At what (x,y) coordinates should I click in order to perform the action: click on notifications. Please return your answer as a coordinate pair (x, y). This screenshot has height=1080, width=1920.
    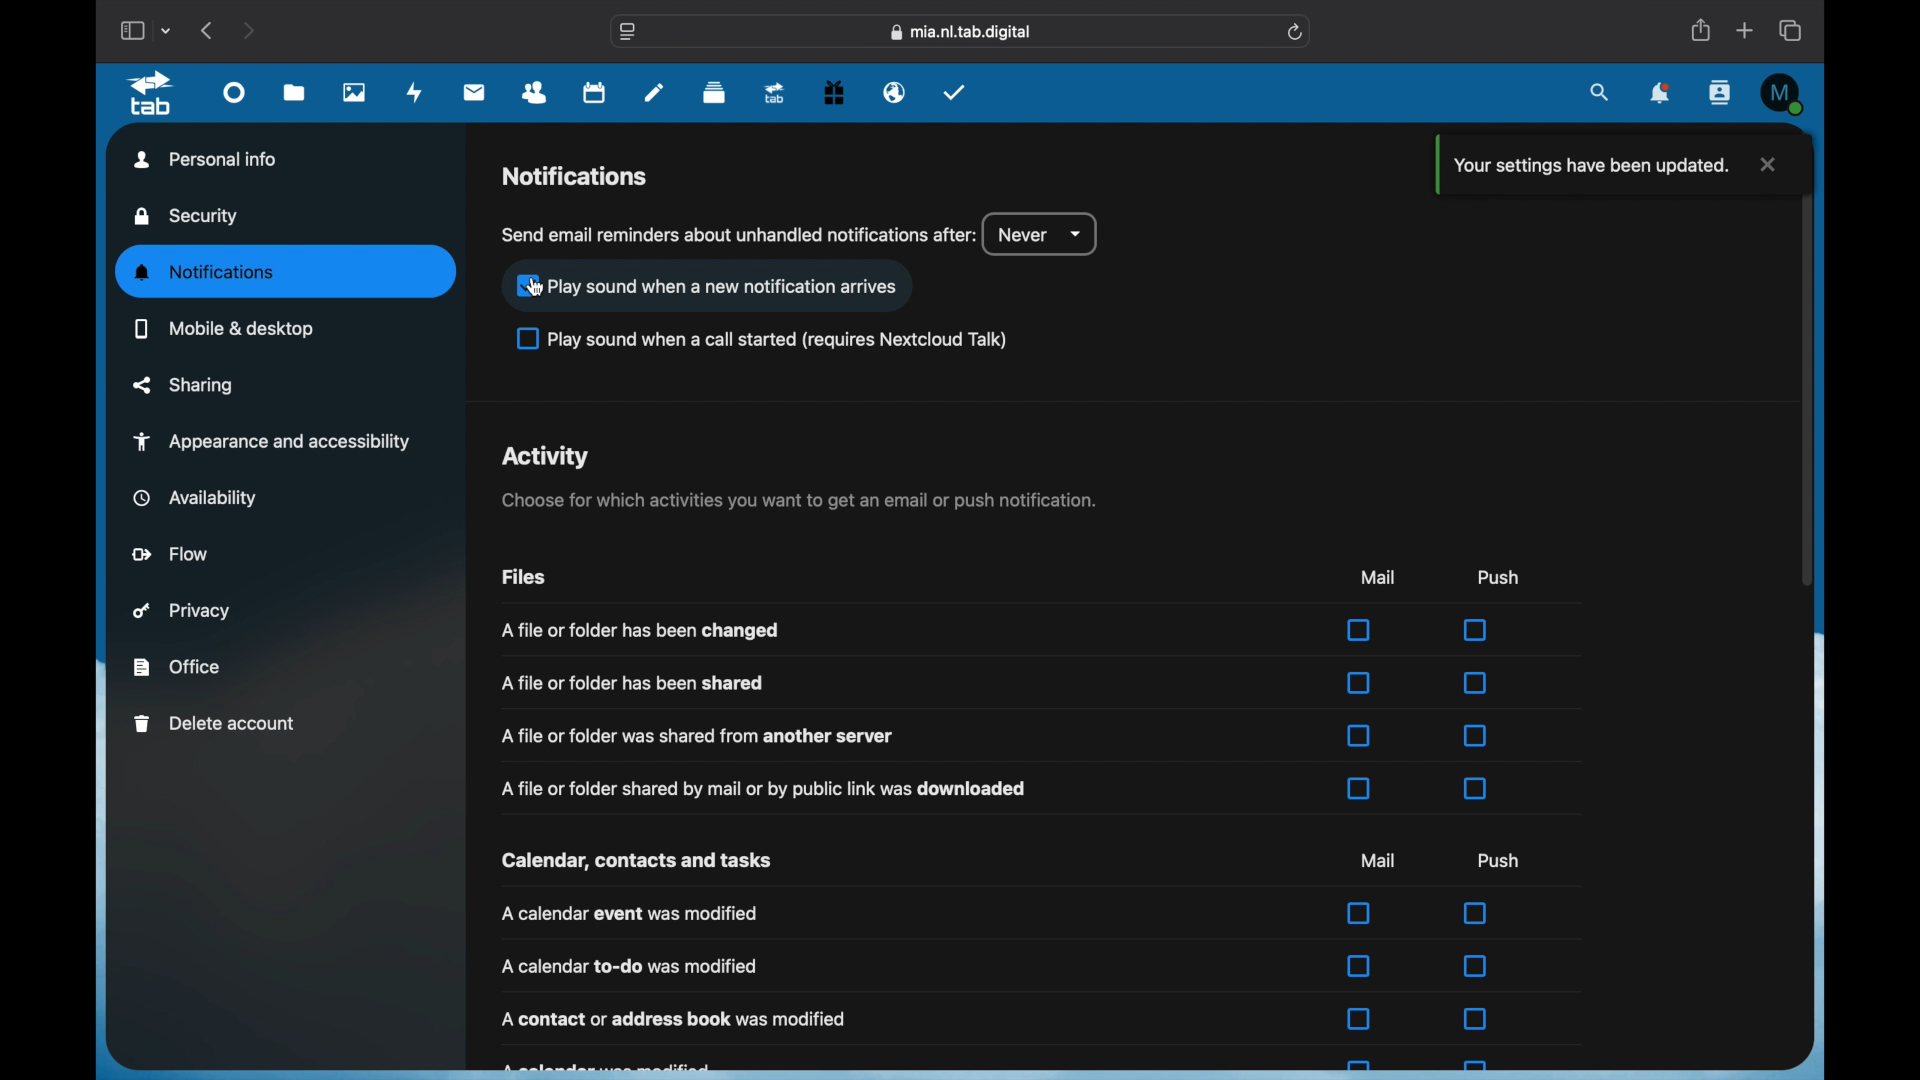
    Looking at the image, I should click on (205, 273).